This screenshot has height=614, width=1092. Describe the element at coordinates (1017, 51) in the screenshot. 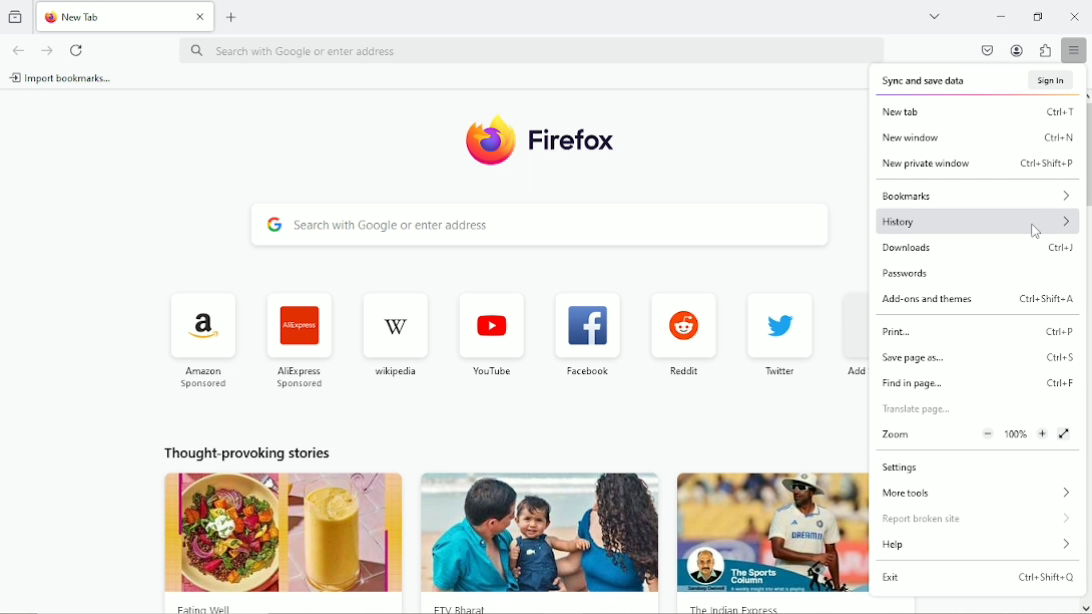

I see `account` at that location.